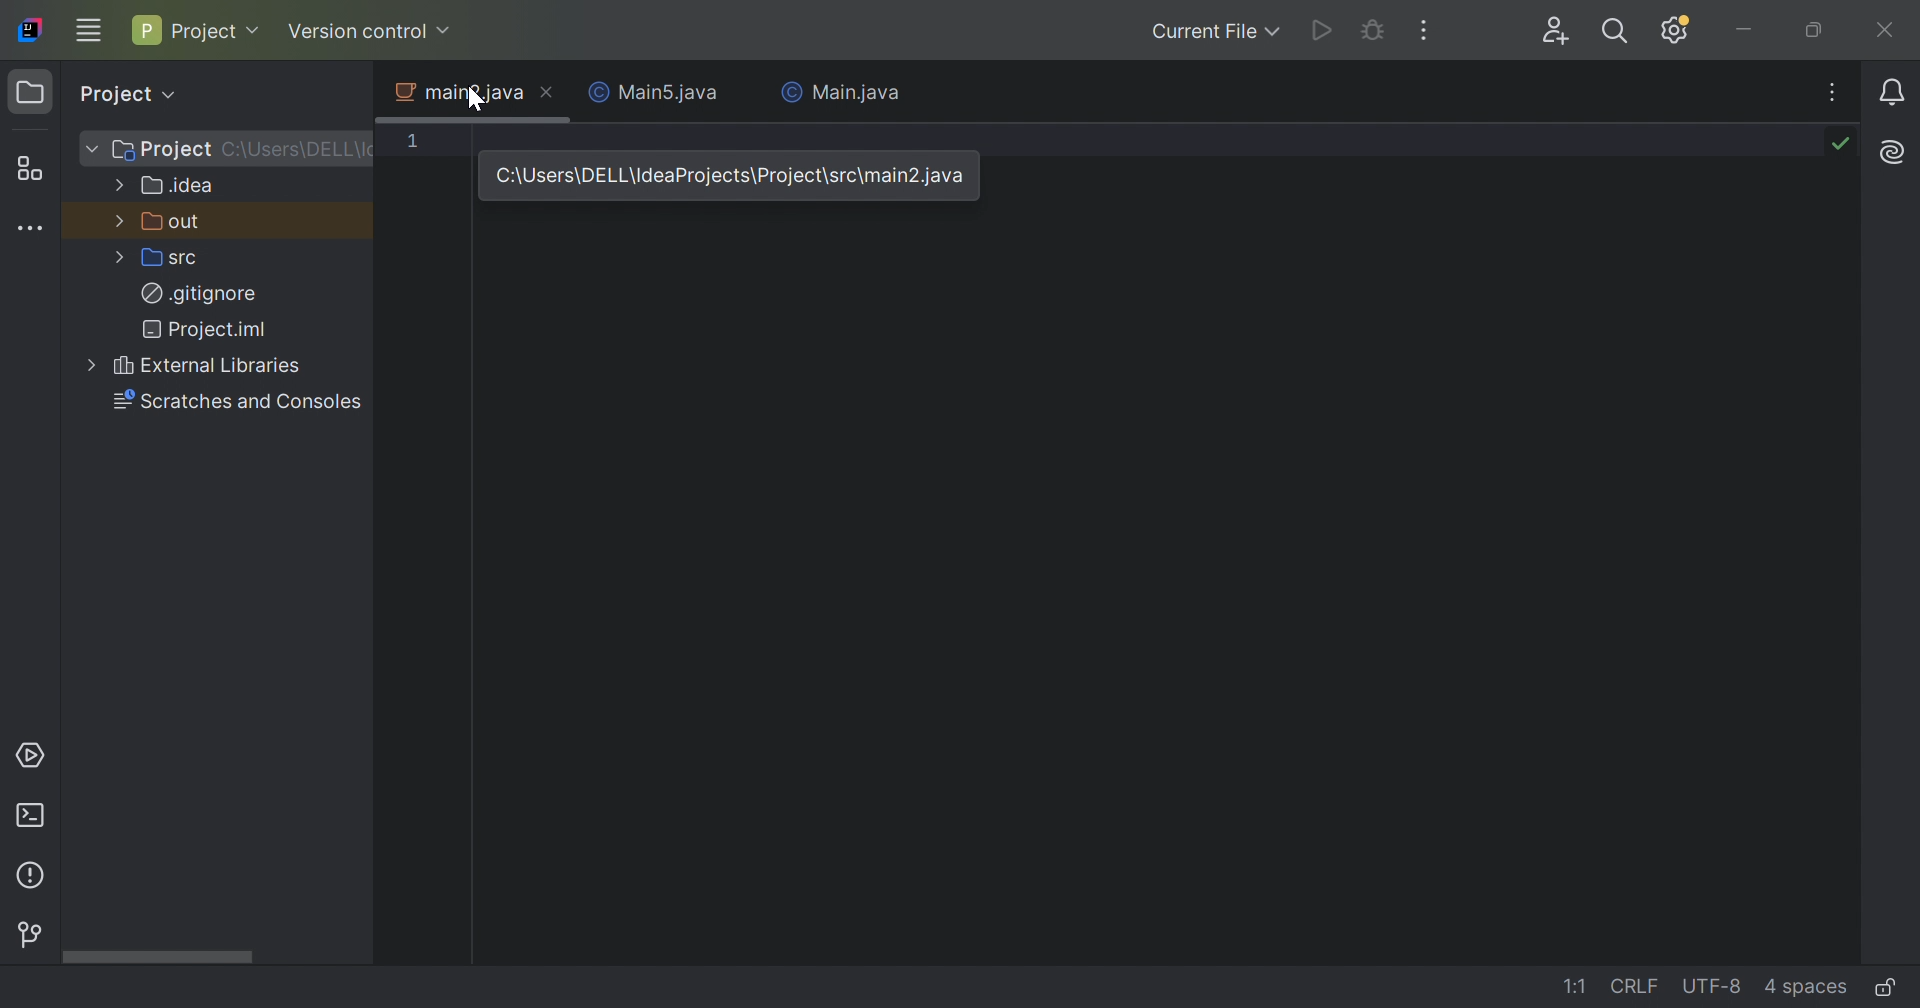 The width and height of the screenshot is (1920, 1008). Describe the element at coordinates (1423, 29) in the screenshot. I see `More Actions` at that location.